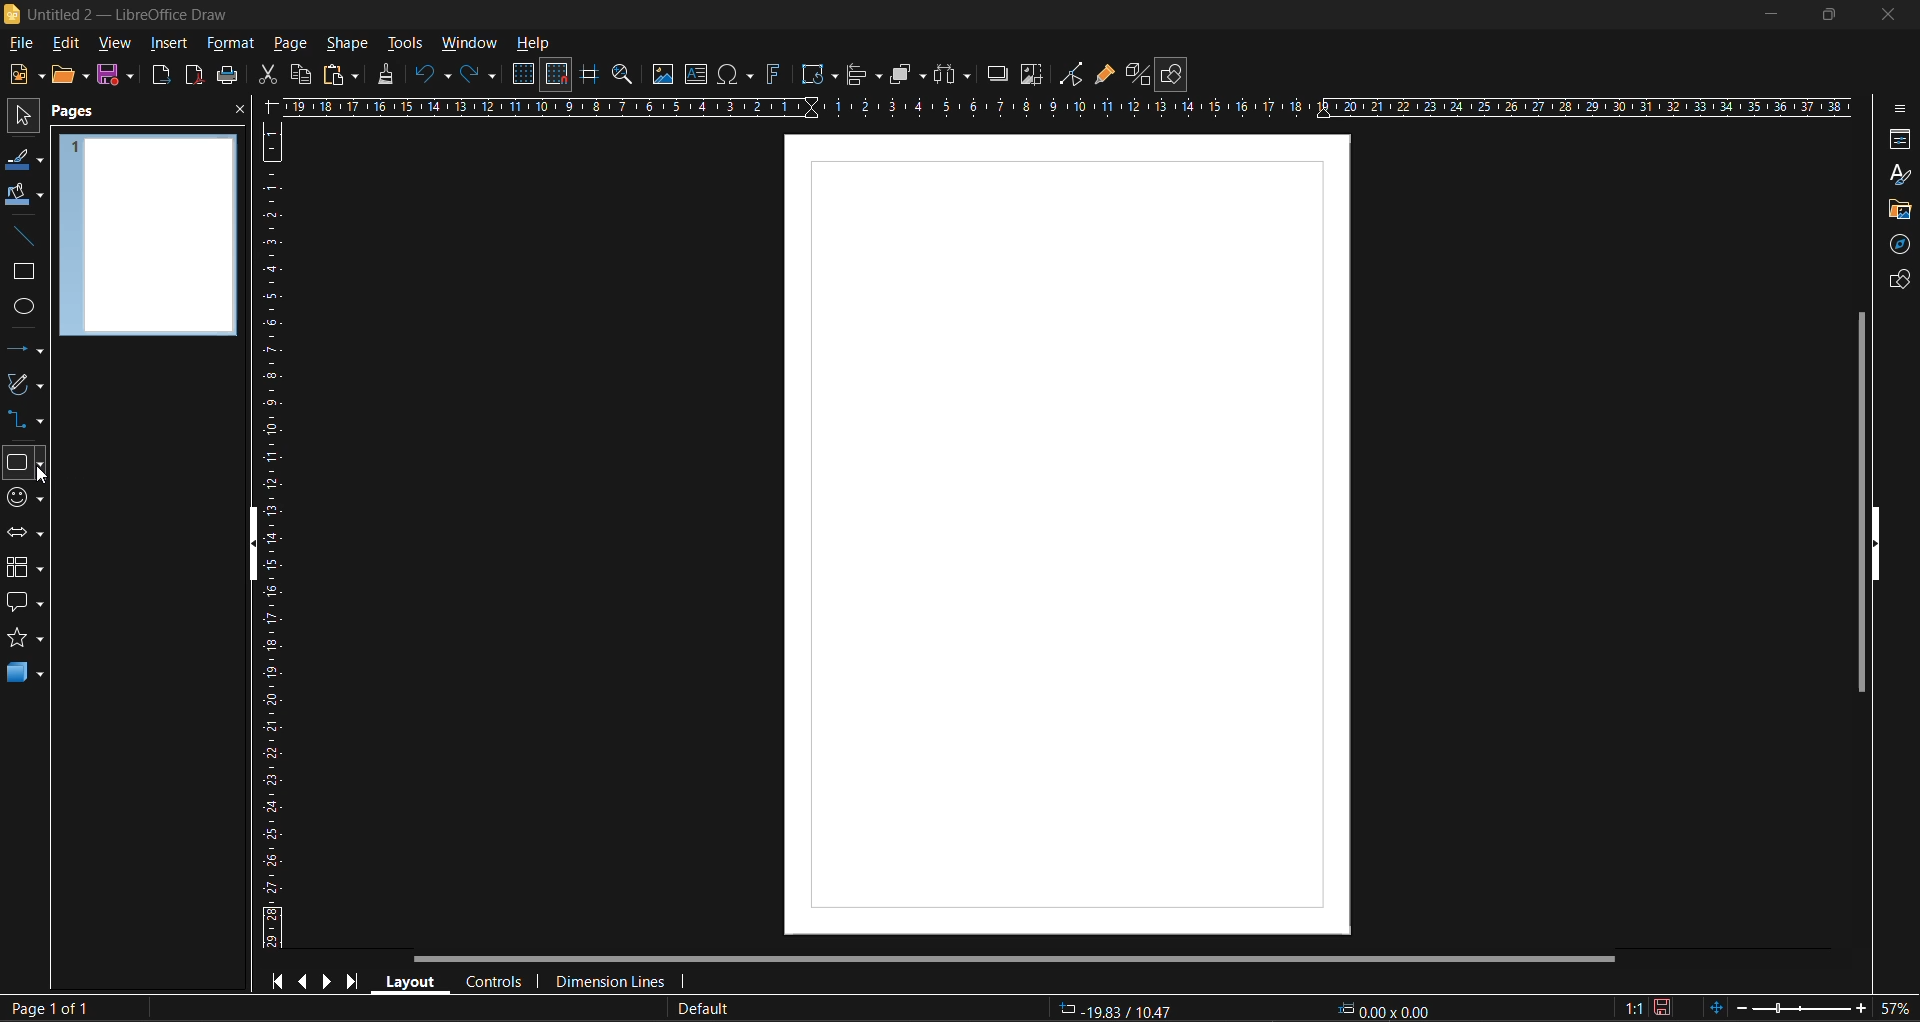  Describe the element at coordinates (1876, 545) in the screenshot. I see `hide` at that location.